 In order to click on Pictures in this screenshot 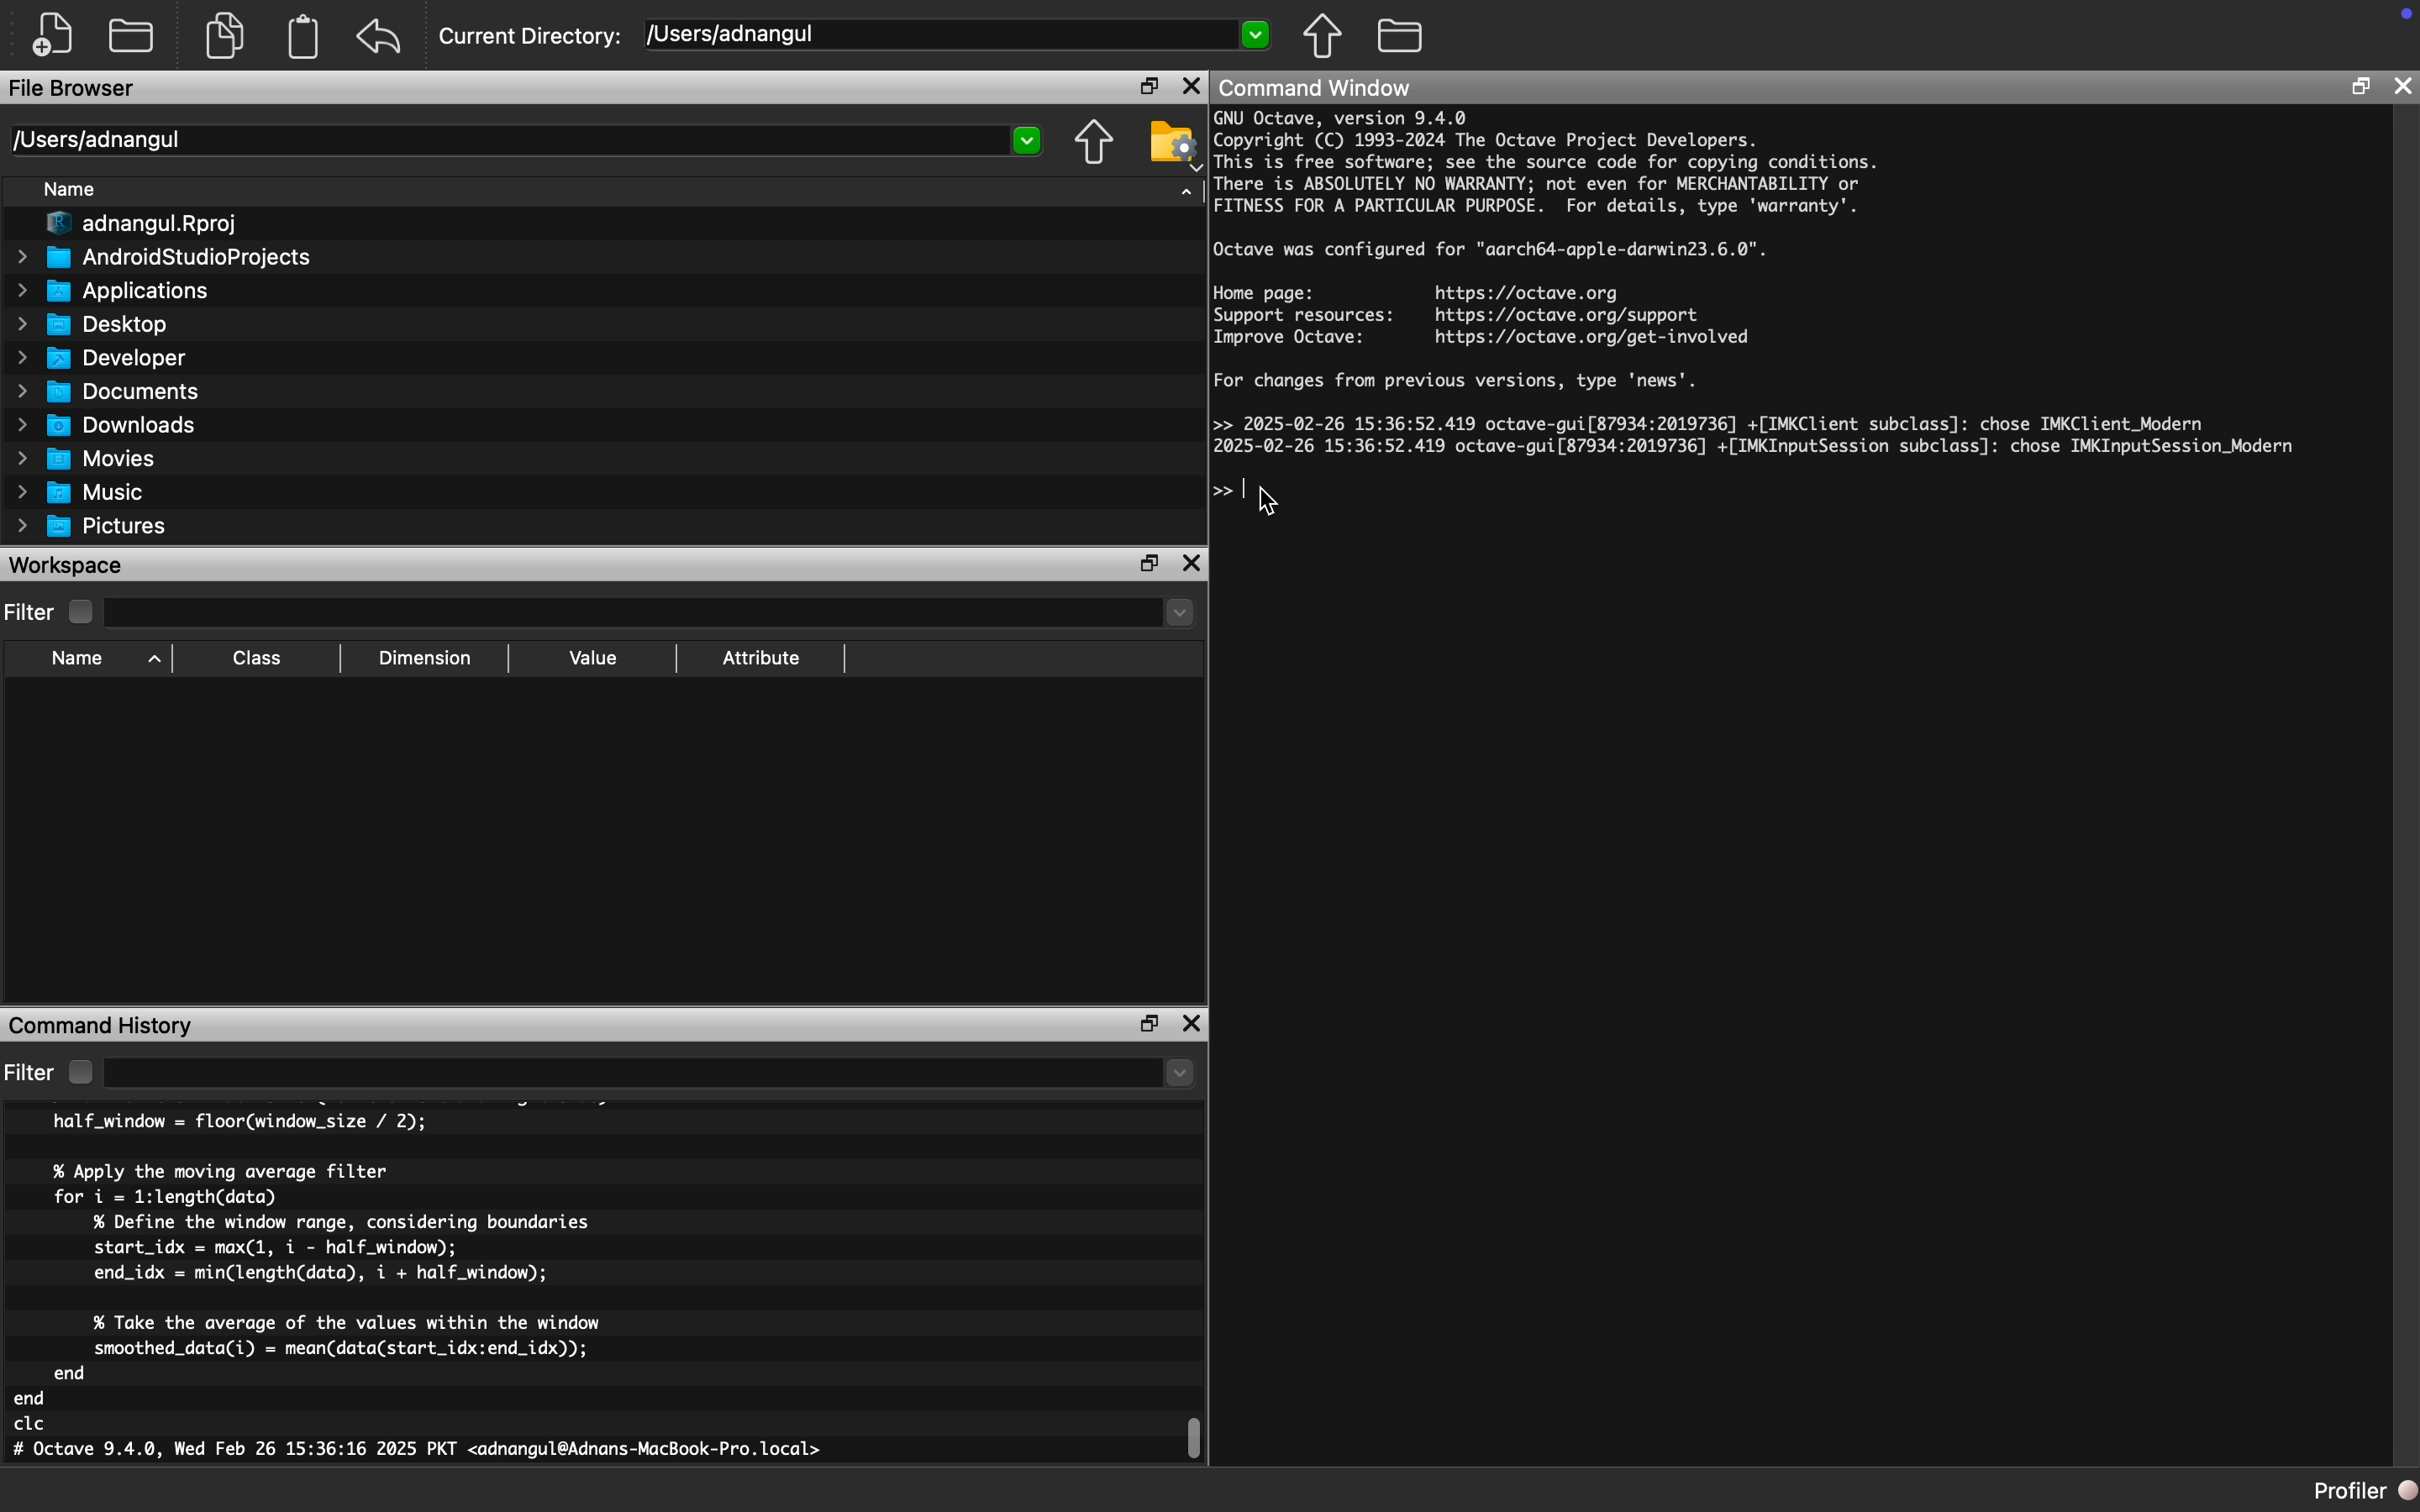, I will do `click(95, 527)`.